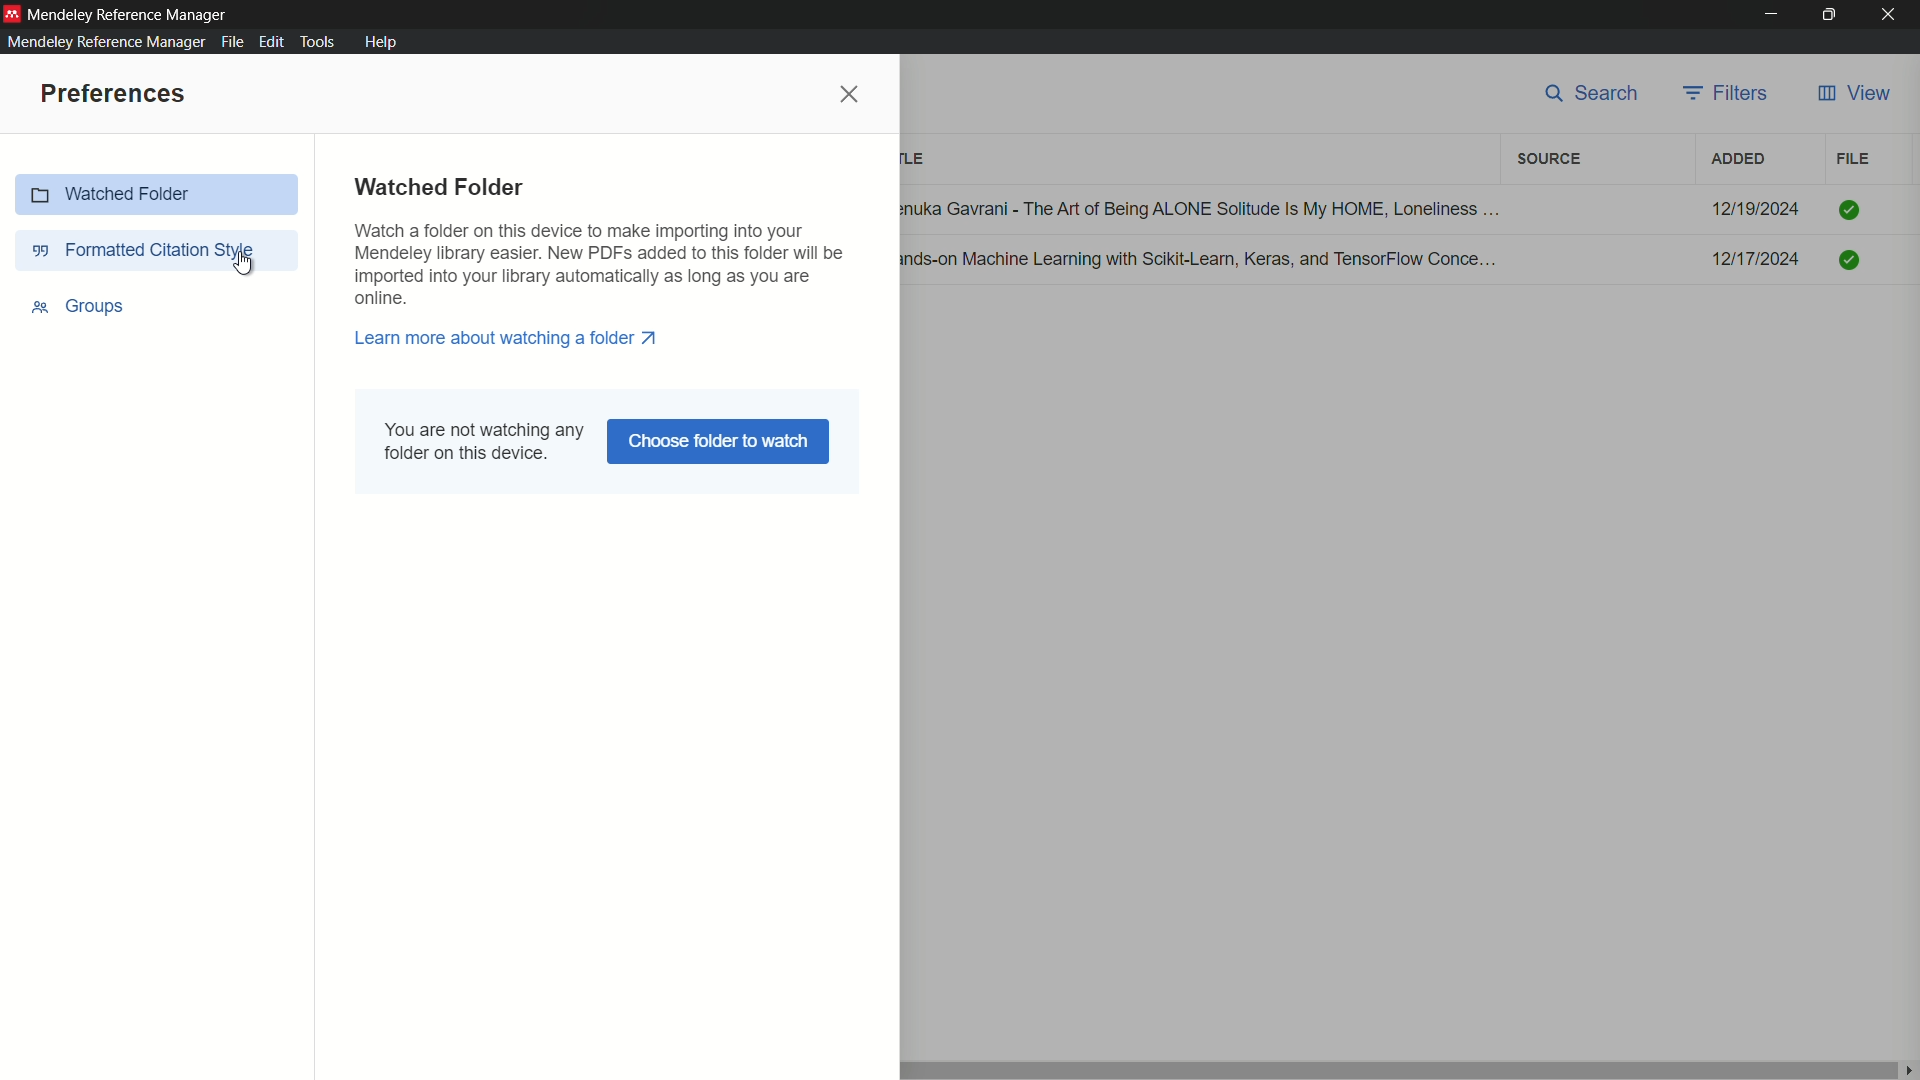 The width and height of the screenshot is (1920, 1080). Describe the element at coordinates (247, 265) in the screenshot. I see `cursor` at that location.